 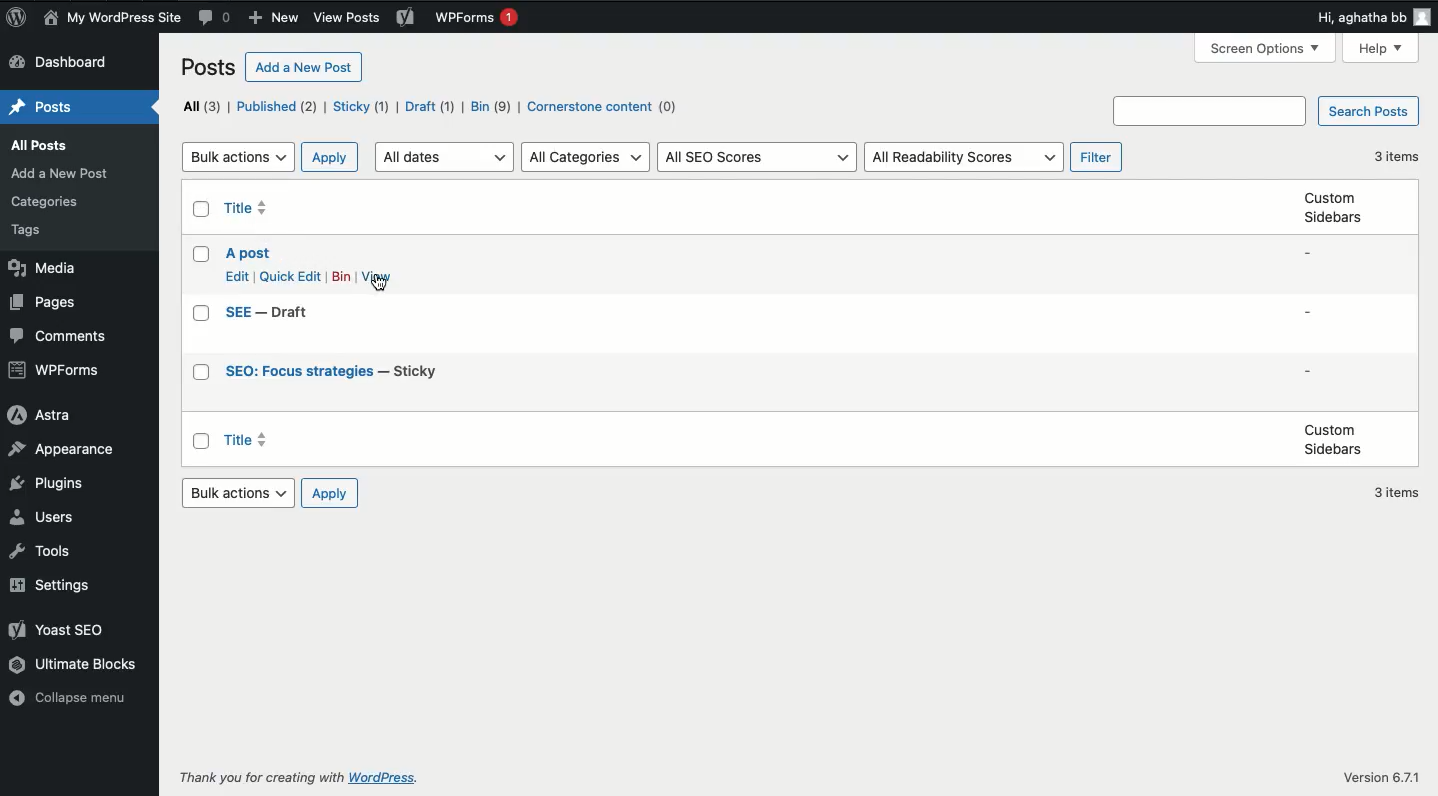 What do you see at coordinates (40, 268) in the screenshot?
I see `Media` at bounding box center [40, 268].